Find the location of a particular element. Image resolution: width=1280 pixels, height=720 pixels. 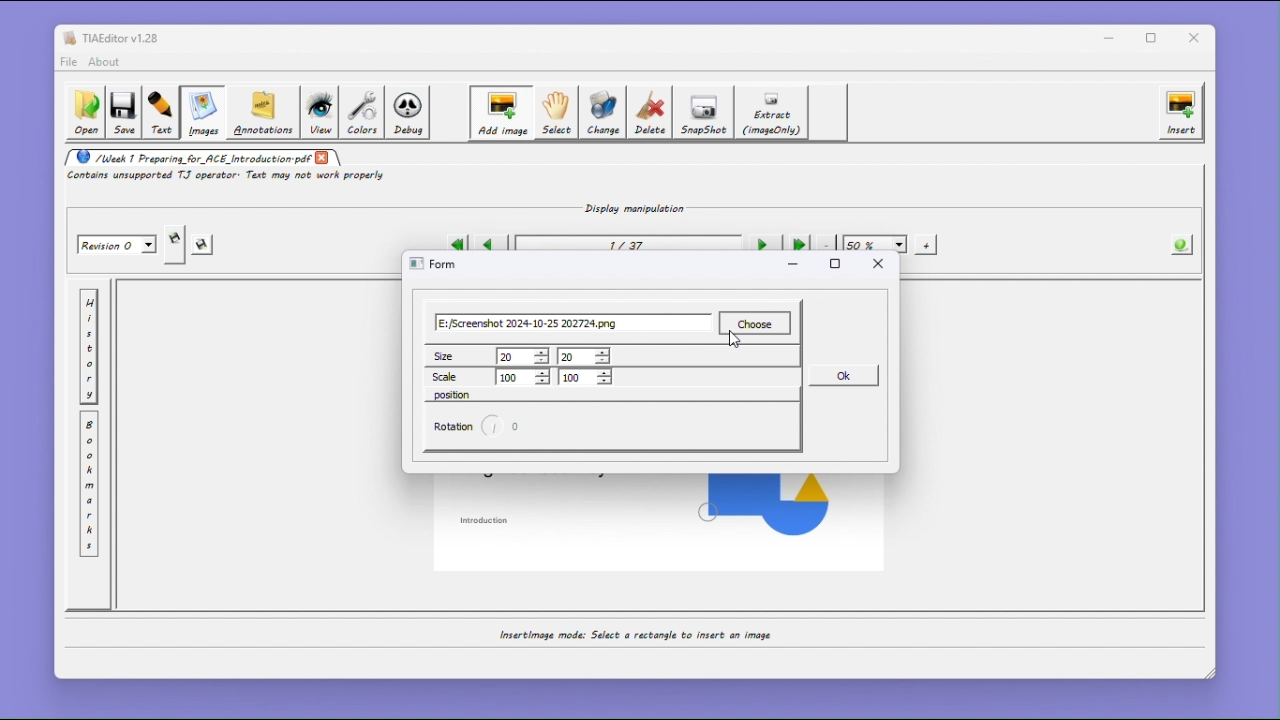

Save a copy is located at coordinates (175, 245).